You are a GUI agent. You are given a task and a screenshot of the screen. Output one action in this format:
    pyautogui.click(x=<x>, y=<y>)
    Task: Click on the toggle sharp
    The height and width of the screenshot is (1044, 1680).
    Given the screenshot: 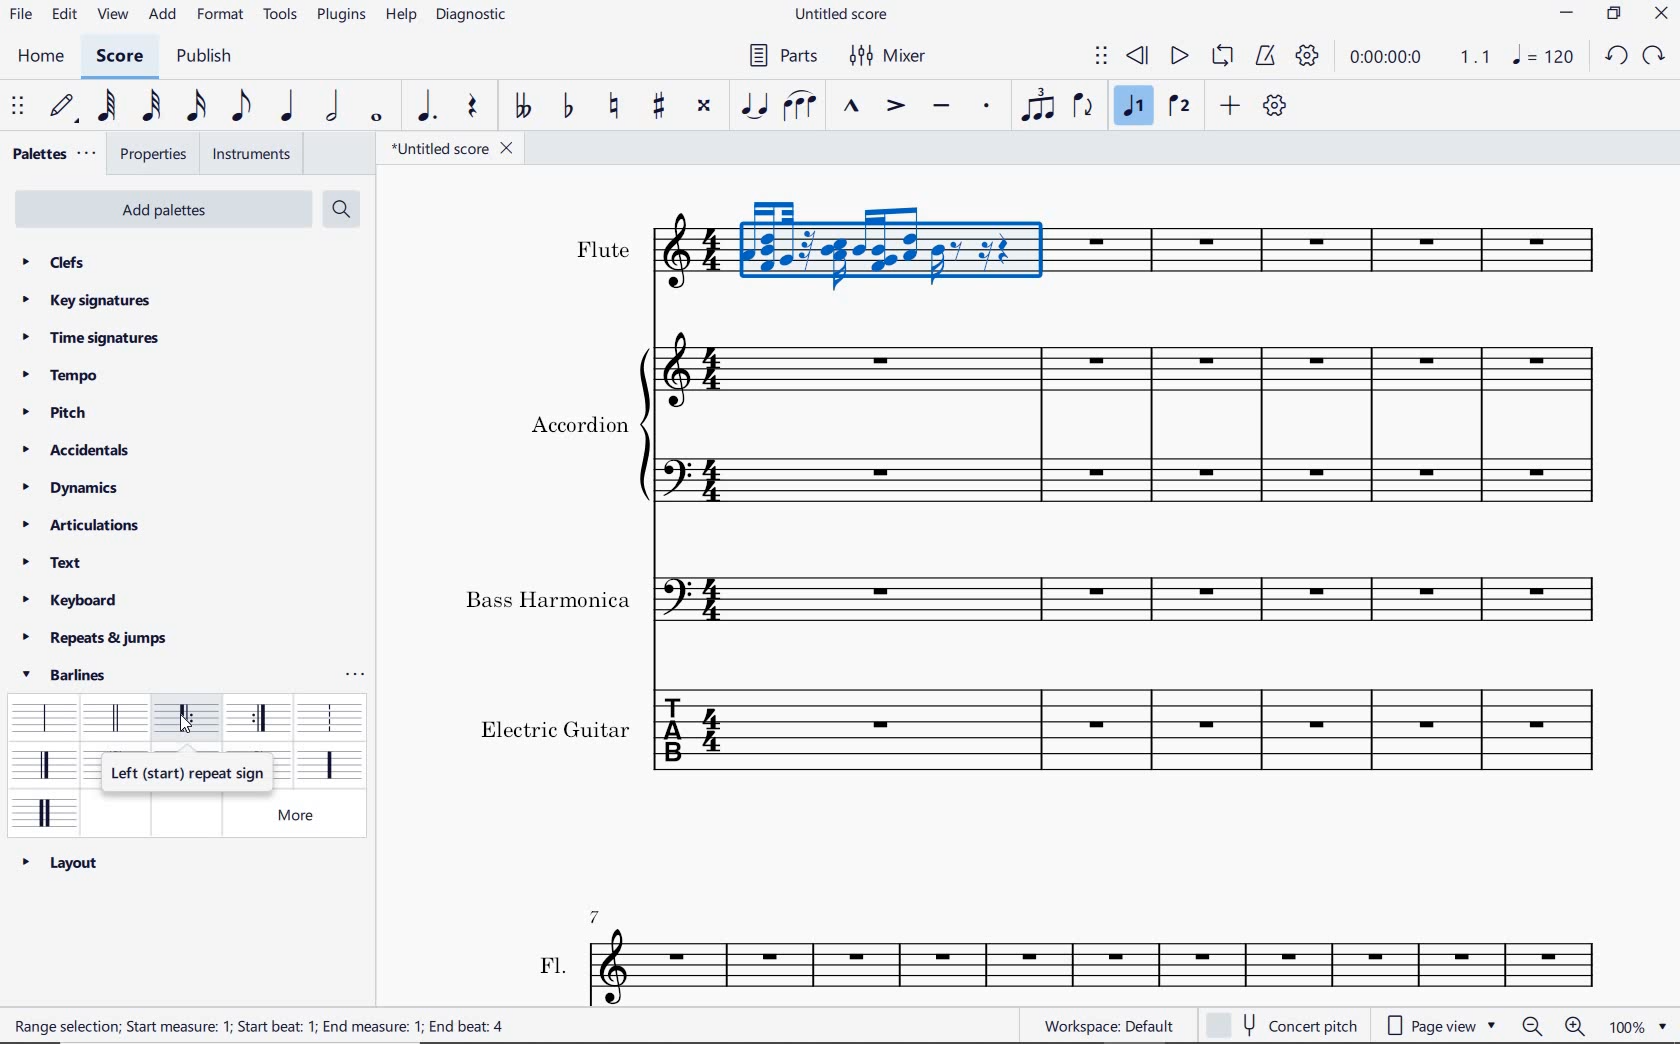 What is the action you would take?
    pyautogui.click(x=661, y=107)
    